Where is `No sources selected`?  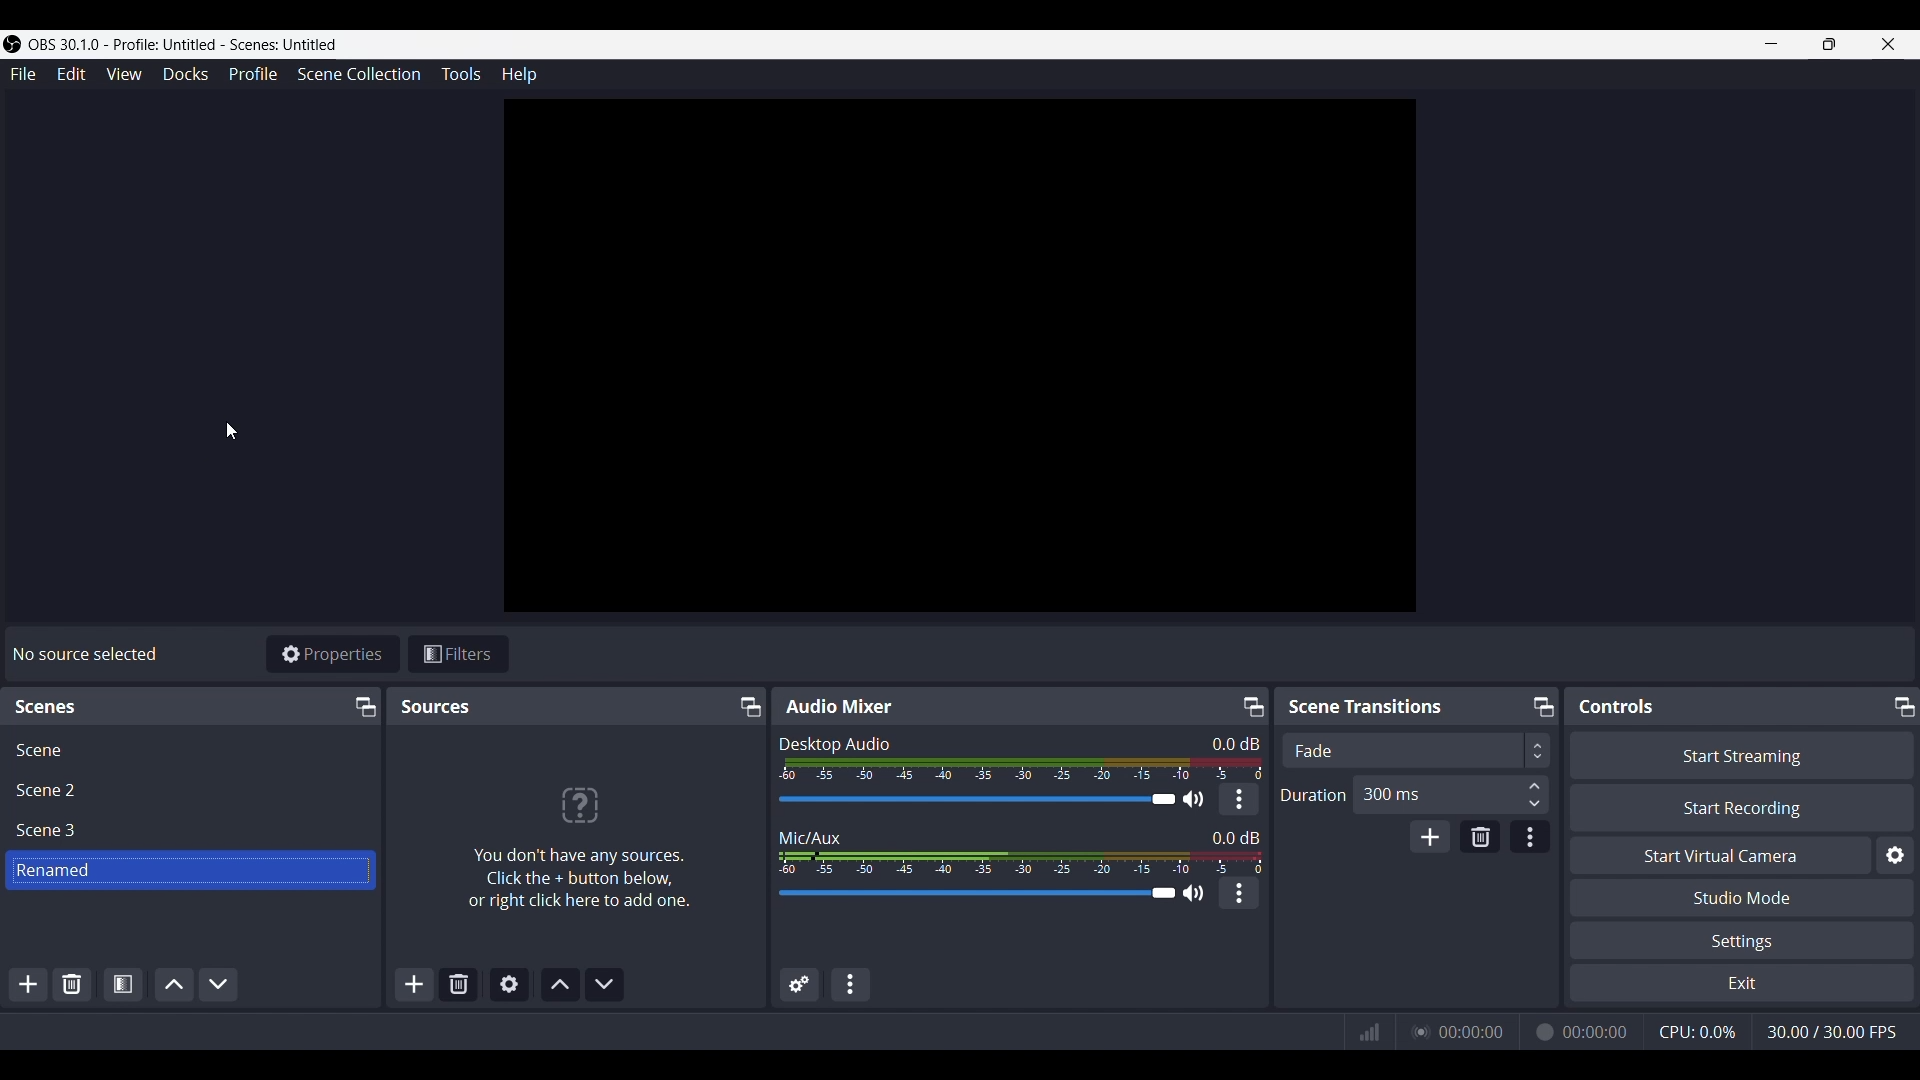
No sources selected is located at coordinates (83, 654).